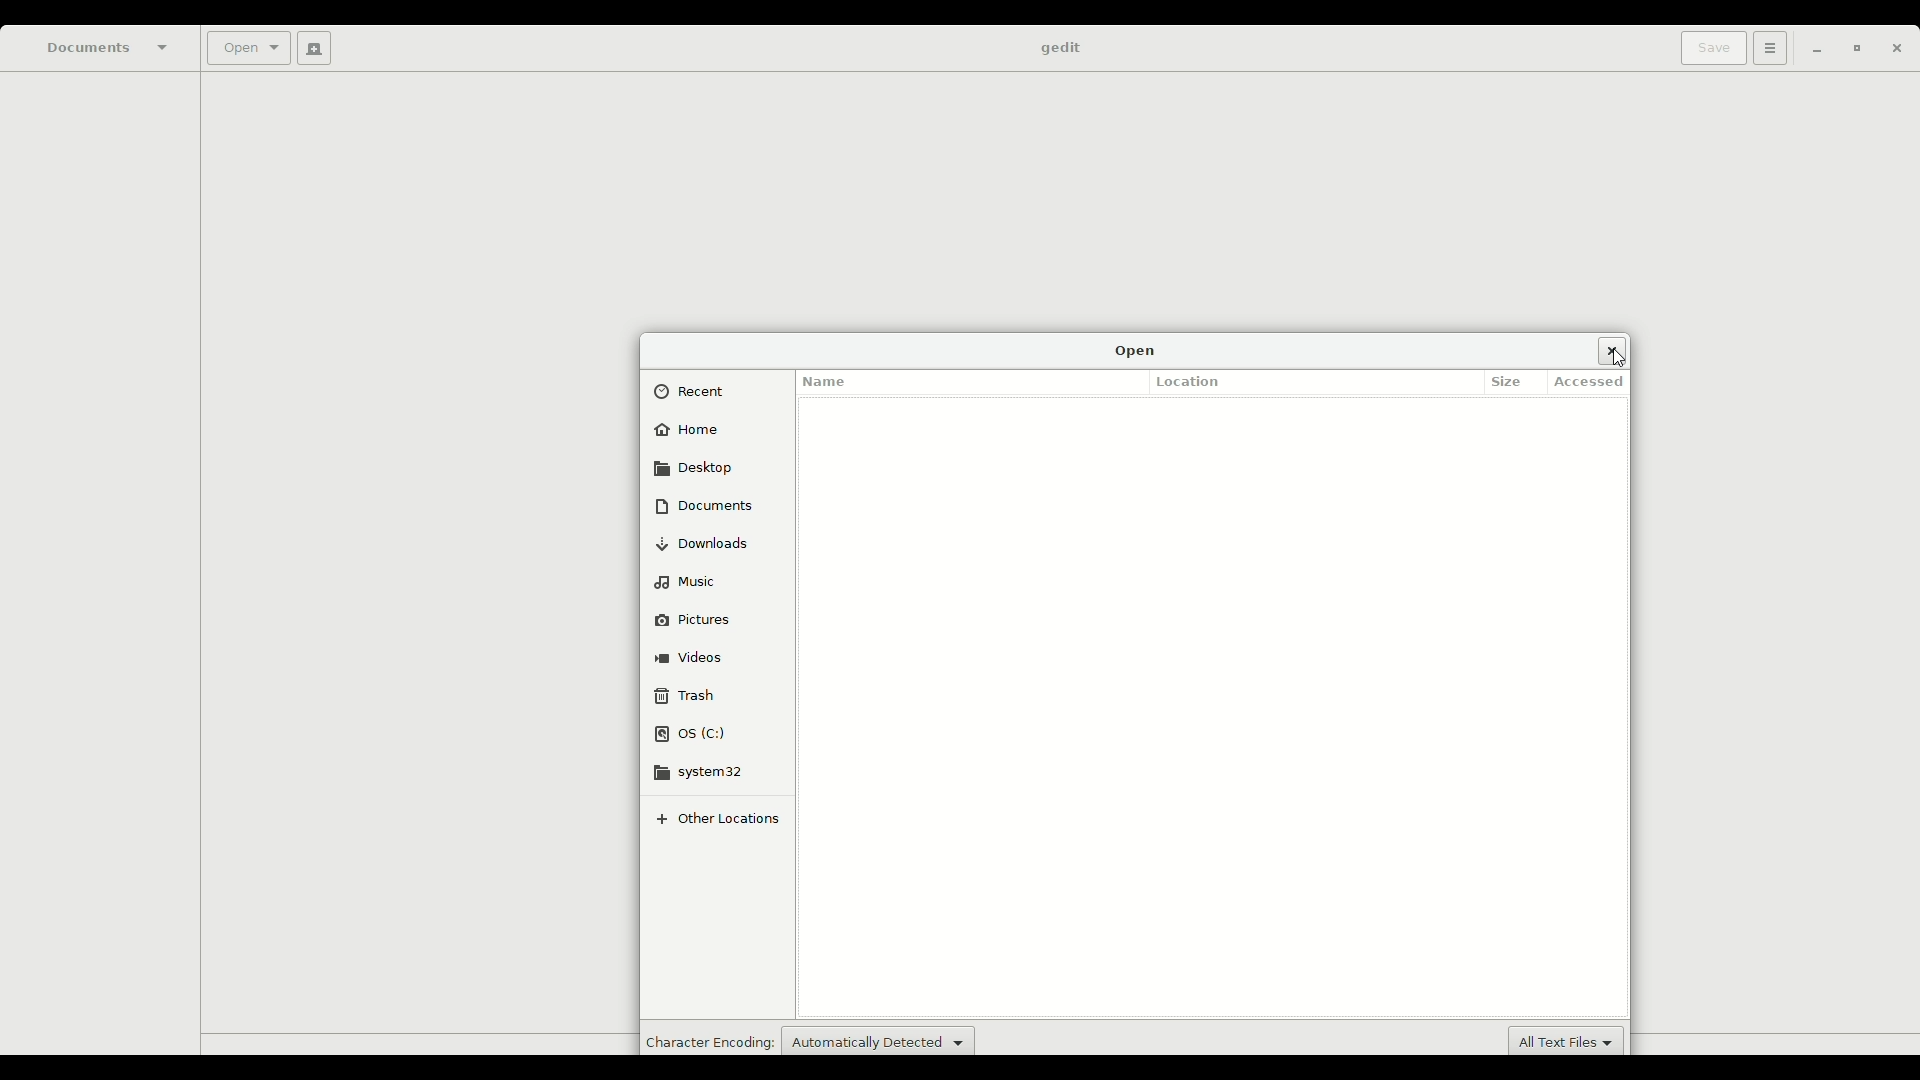 This screenshot has height=1080, width=1920. What do you see at coordinates (694, 654) in the screenshot?
I see `Videos` at bounding box center [694, 654].